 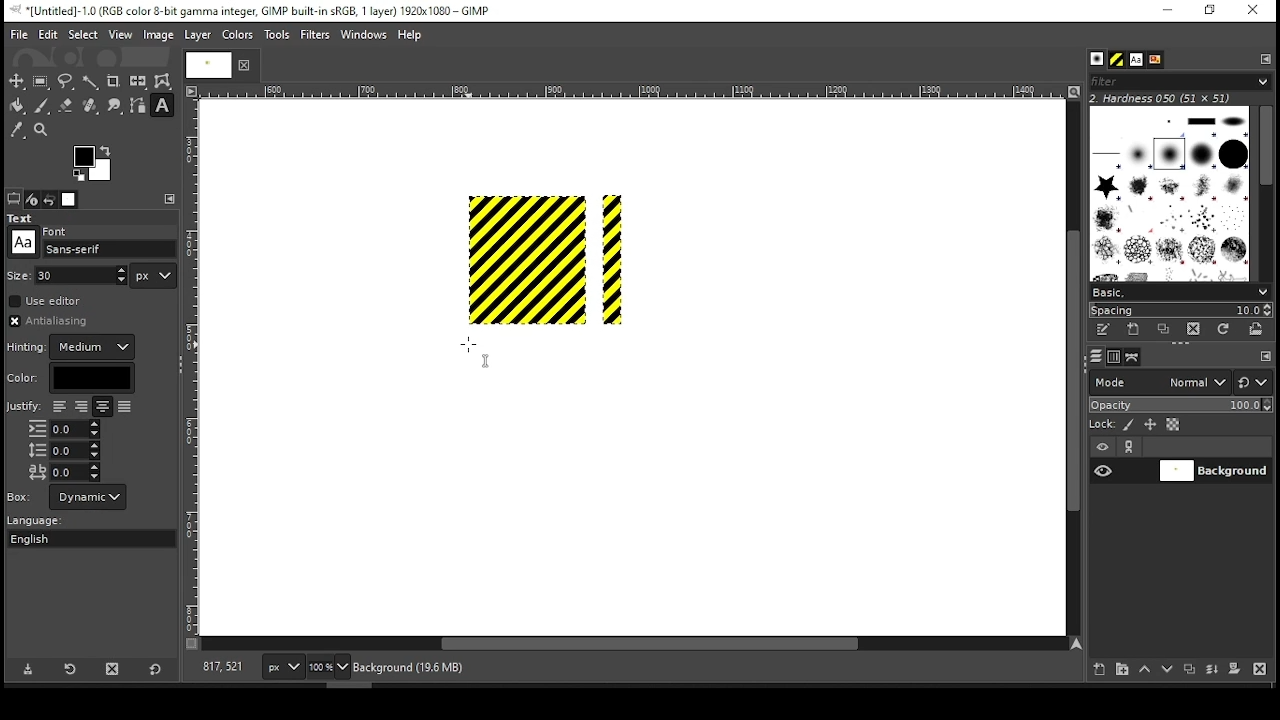 What do you see at coordinates (318, 35) in the screenshot?
I see `filters` at bounding box center [318, 35].